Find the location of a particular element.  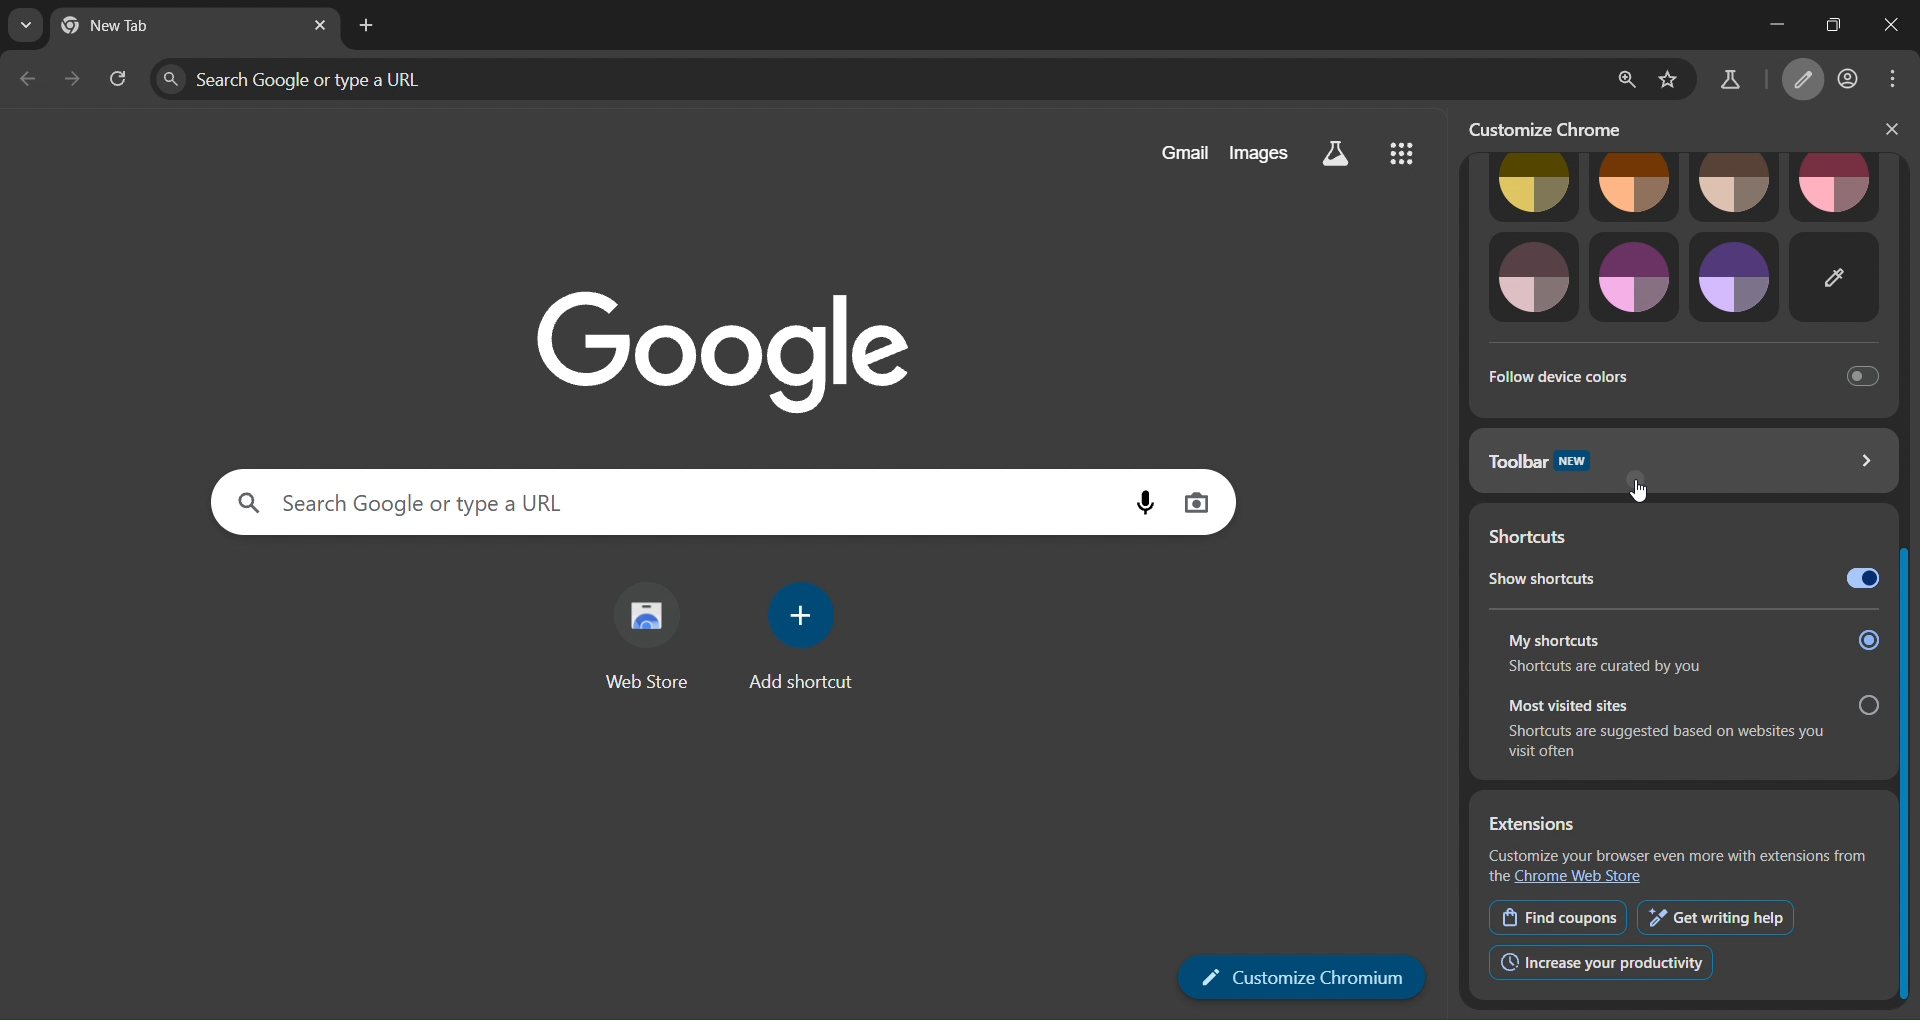

restore down is located at coordinates (1825, 23).